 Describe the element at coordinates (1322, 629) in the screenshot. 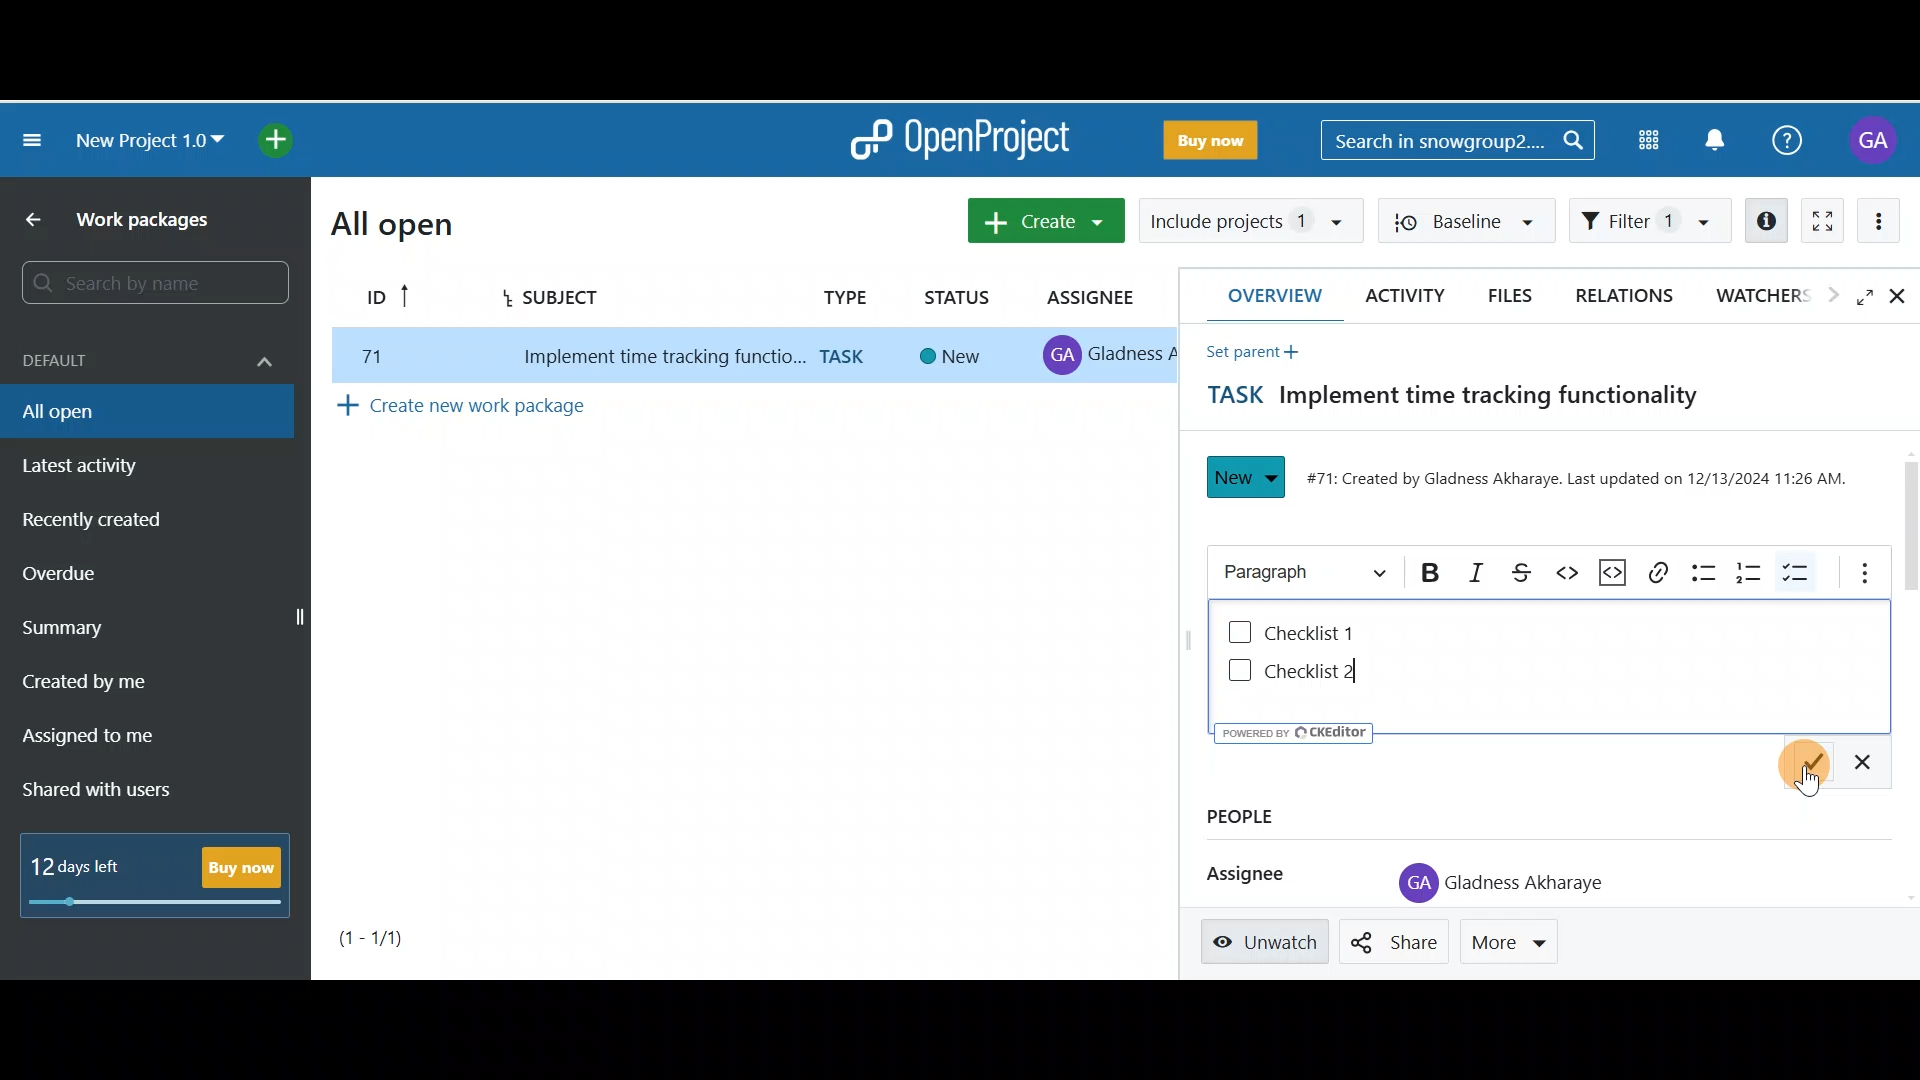

I see `Checklist 1` at that location.